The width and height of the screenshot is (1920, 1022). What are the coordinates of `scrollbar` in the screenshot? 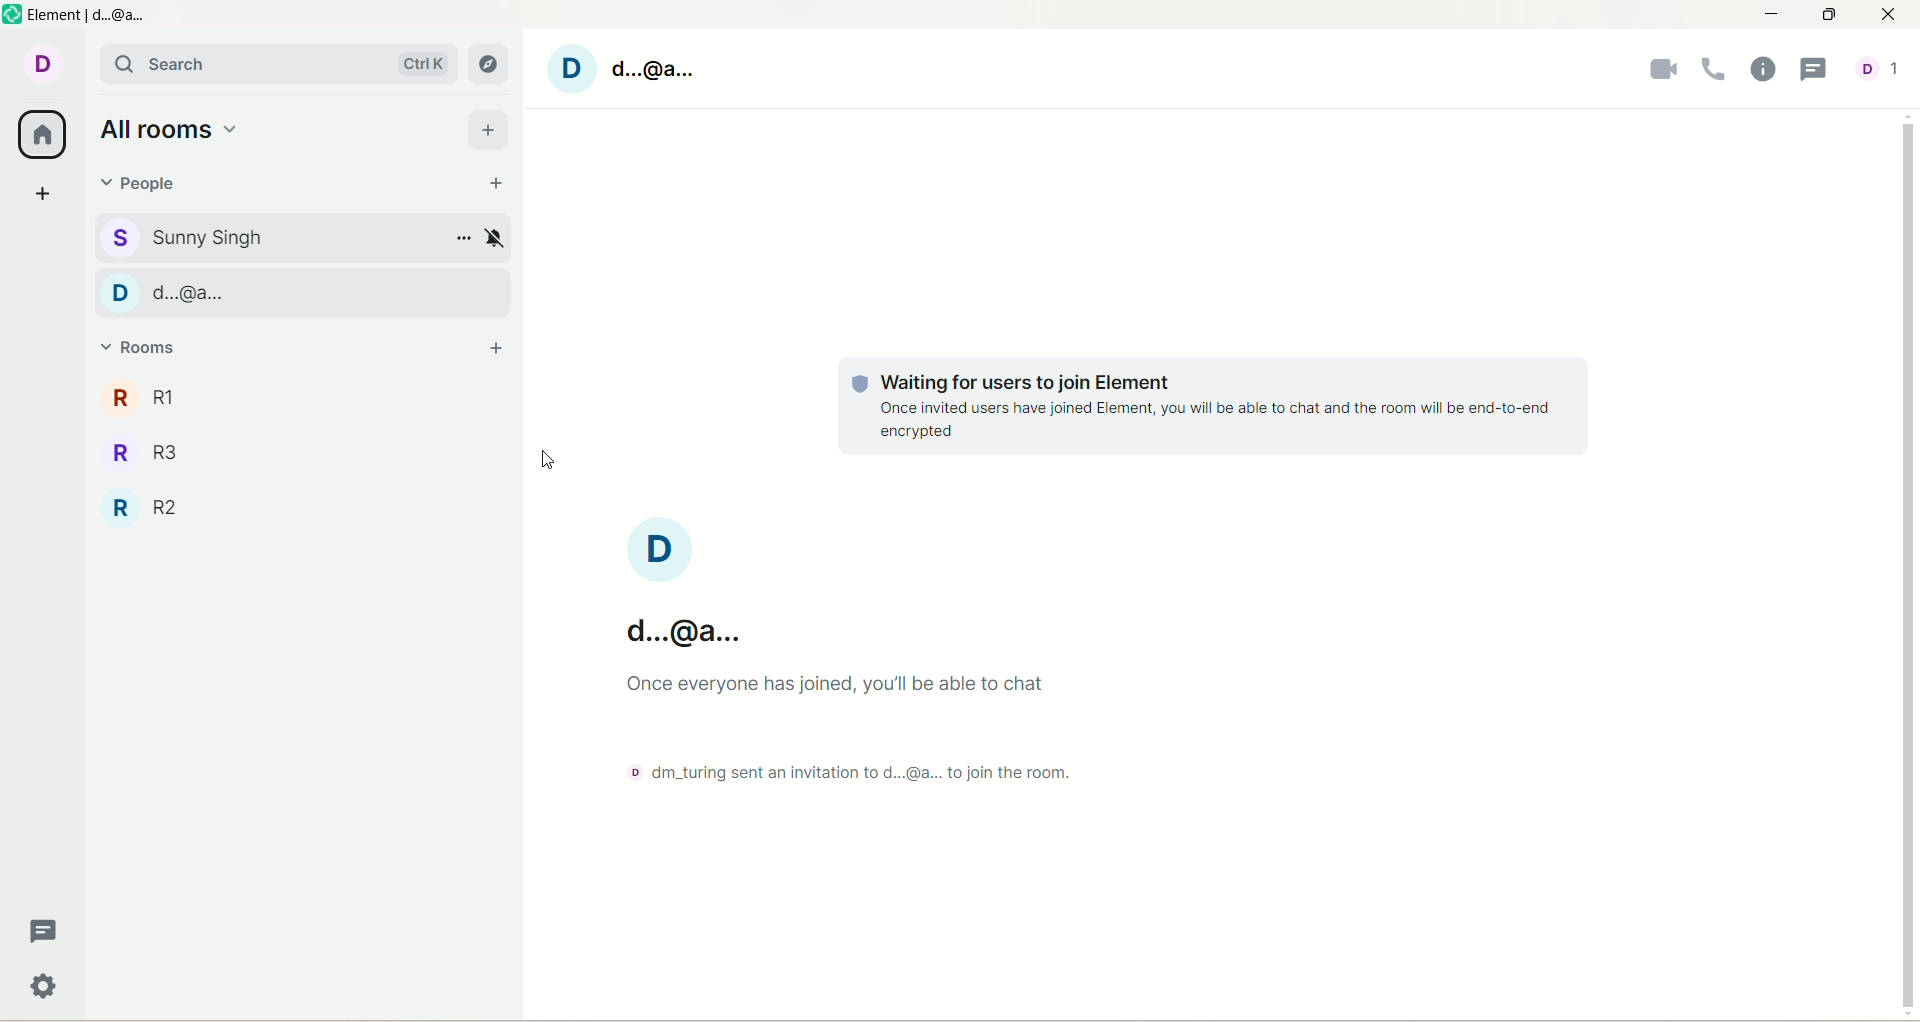 It's located at (1910, 563).